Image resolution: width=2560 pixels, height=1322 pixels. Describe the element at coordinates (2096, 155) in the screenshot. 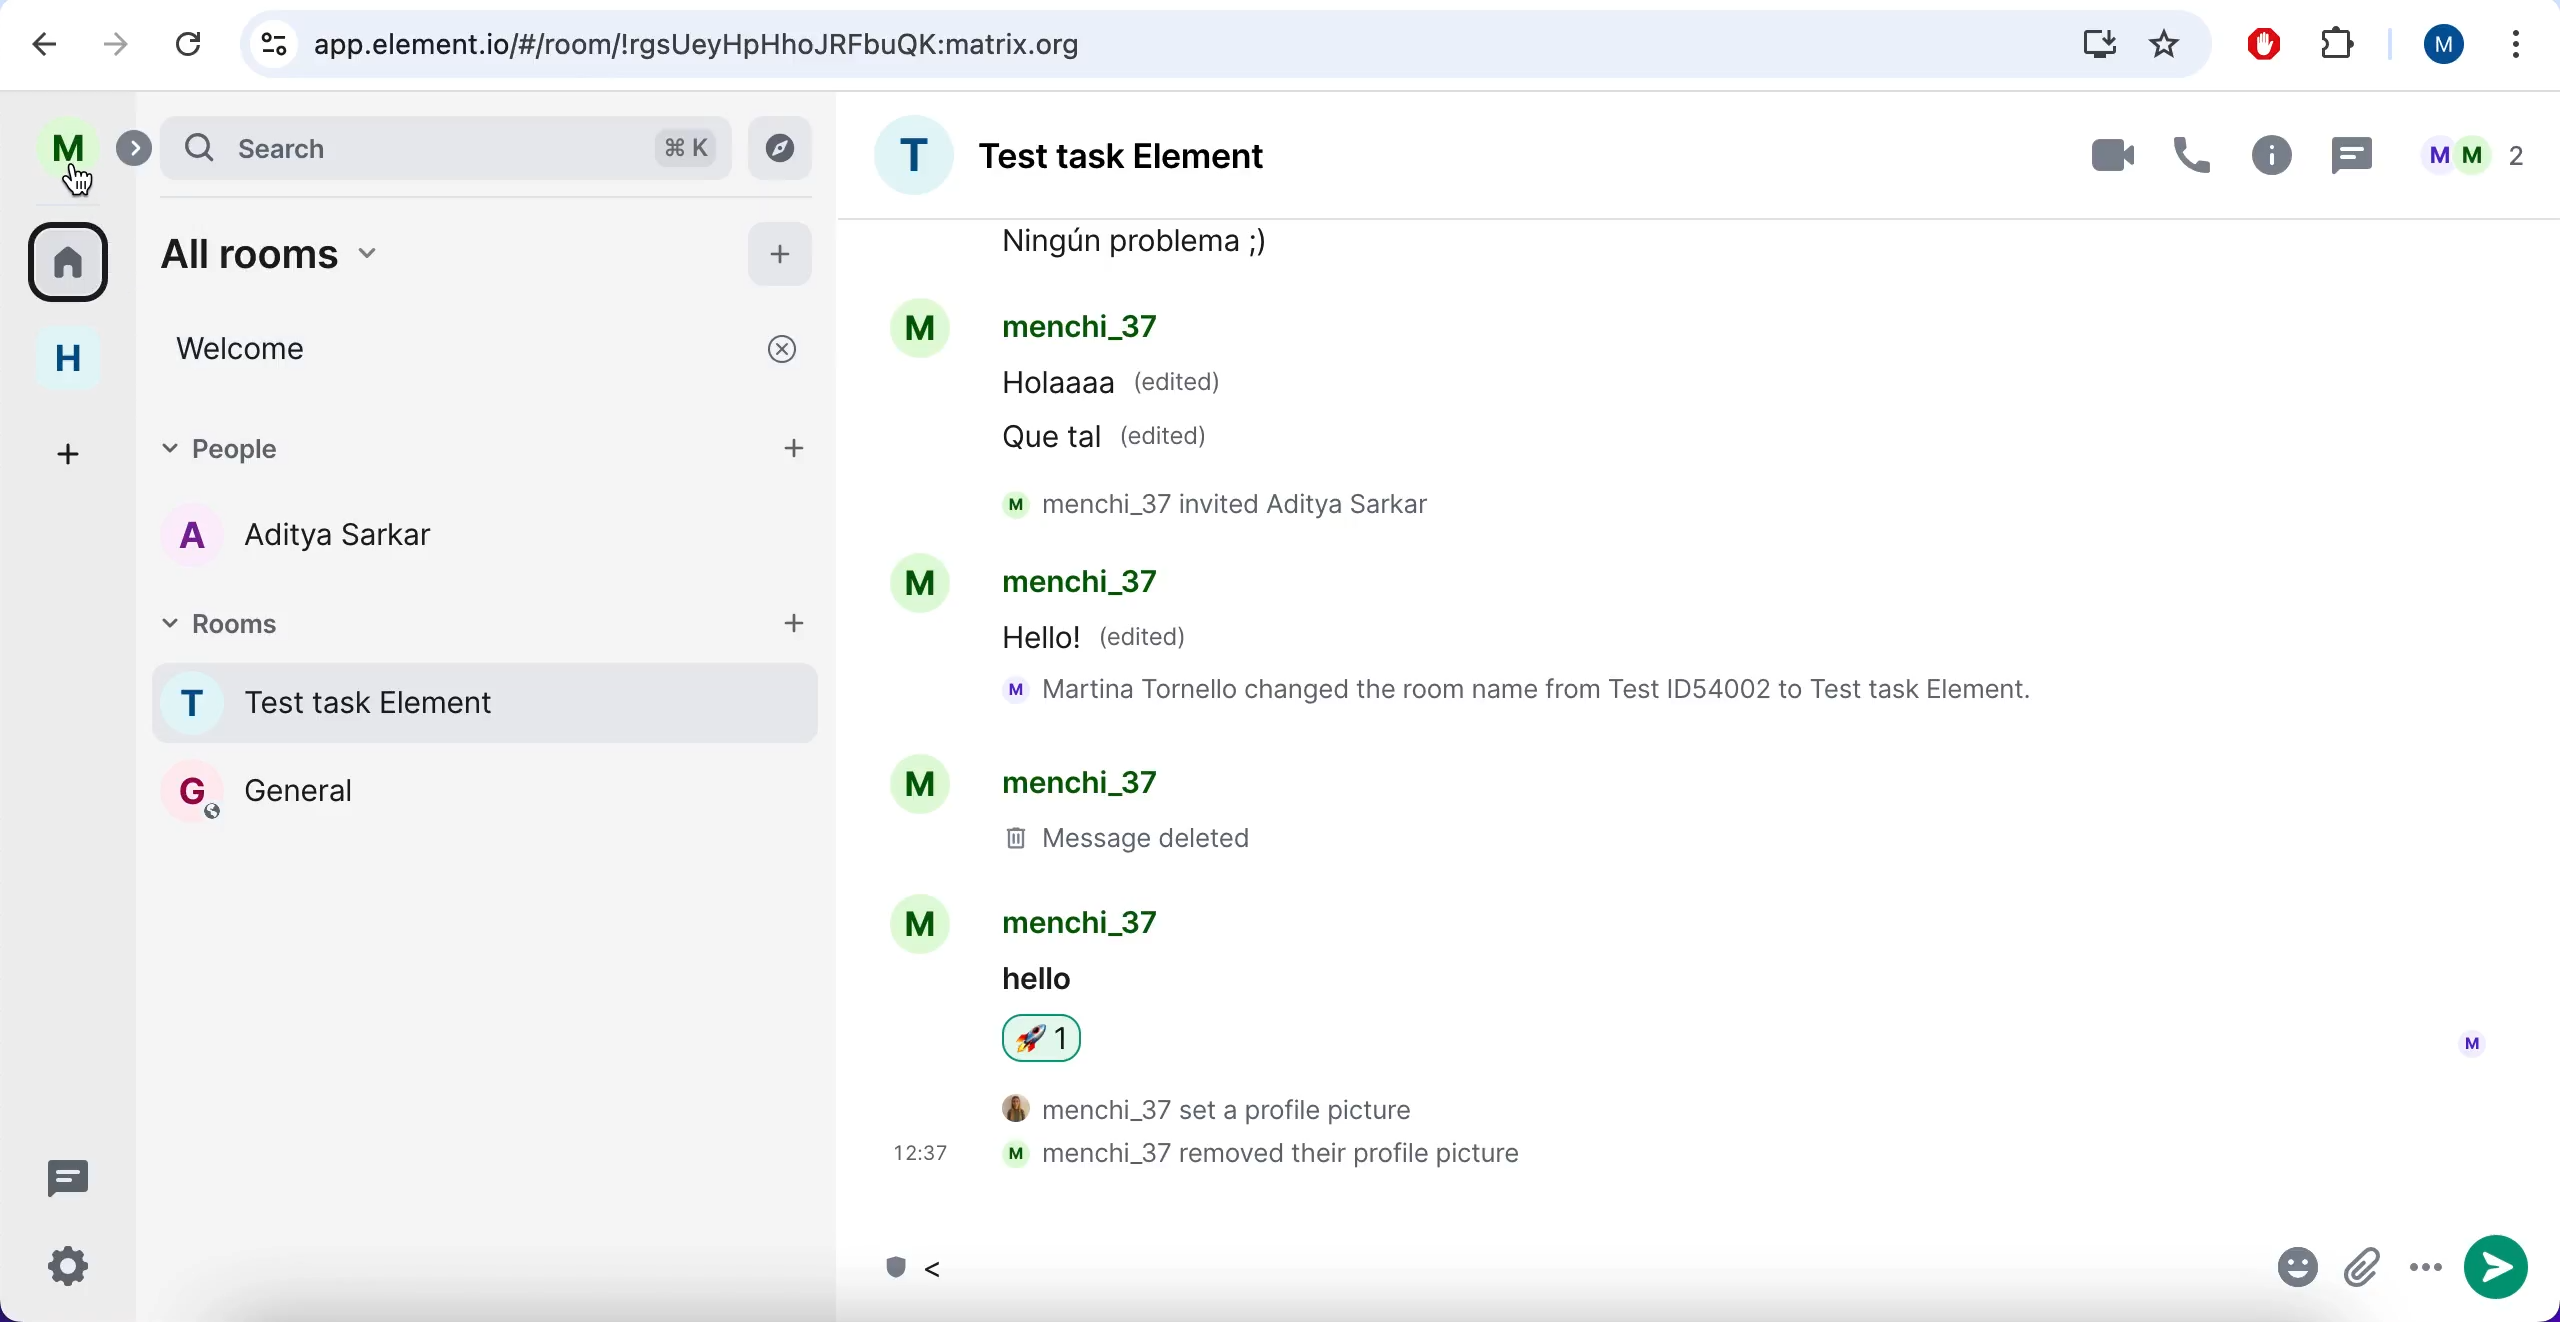

I see `video call` at that location.